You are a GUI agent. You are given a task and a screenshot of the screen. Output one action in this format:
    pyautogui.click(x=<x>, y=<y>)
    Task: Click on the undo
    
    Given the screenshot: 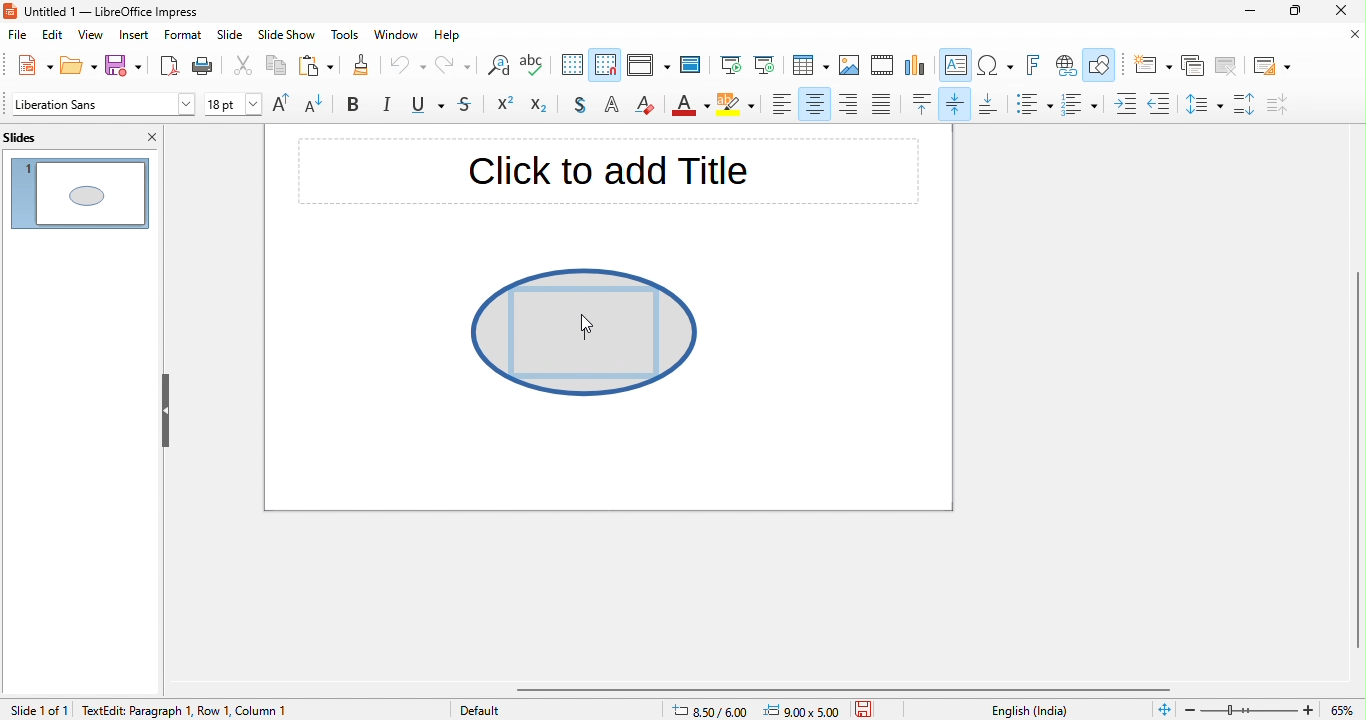 What is the action you would take?
    pyautogui.click(x=408, y=69)
    